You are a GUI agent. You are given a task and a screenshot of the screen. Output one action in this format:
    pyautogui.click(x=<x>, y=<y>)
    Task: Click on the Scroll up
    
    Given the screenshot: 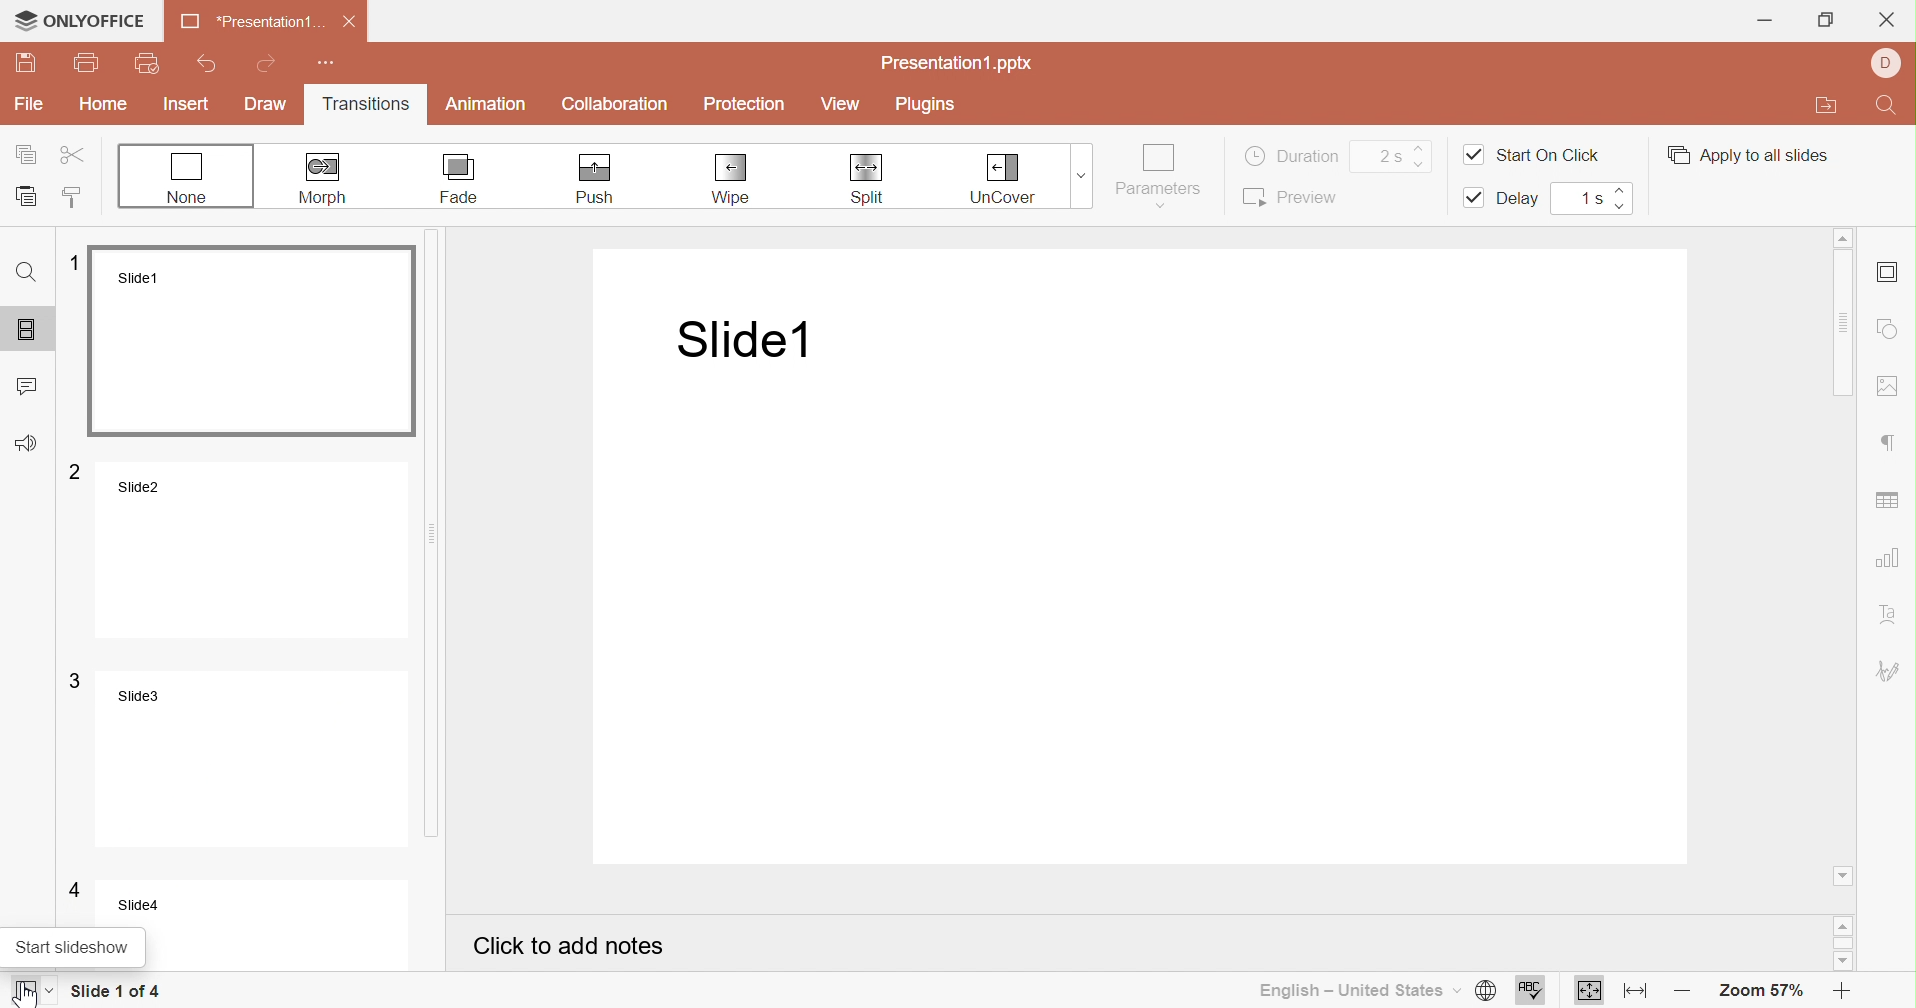 What is the action you would take?
    pyautogui.click(x=1843, y=236)
    